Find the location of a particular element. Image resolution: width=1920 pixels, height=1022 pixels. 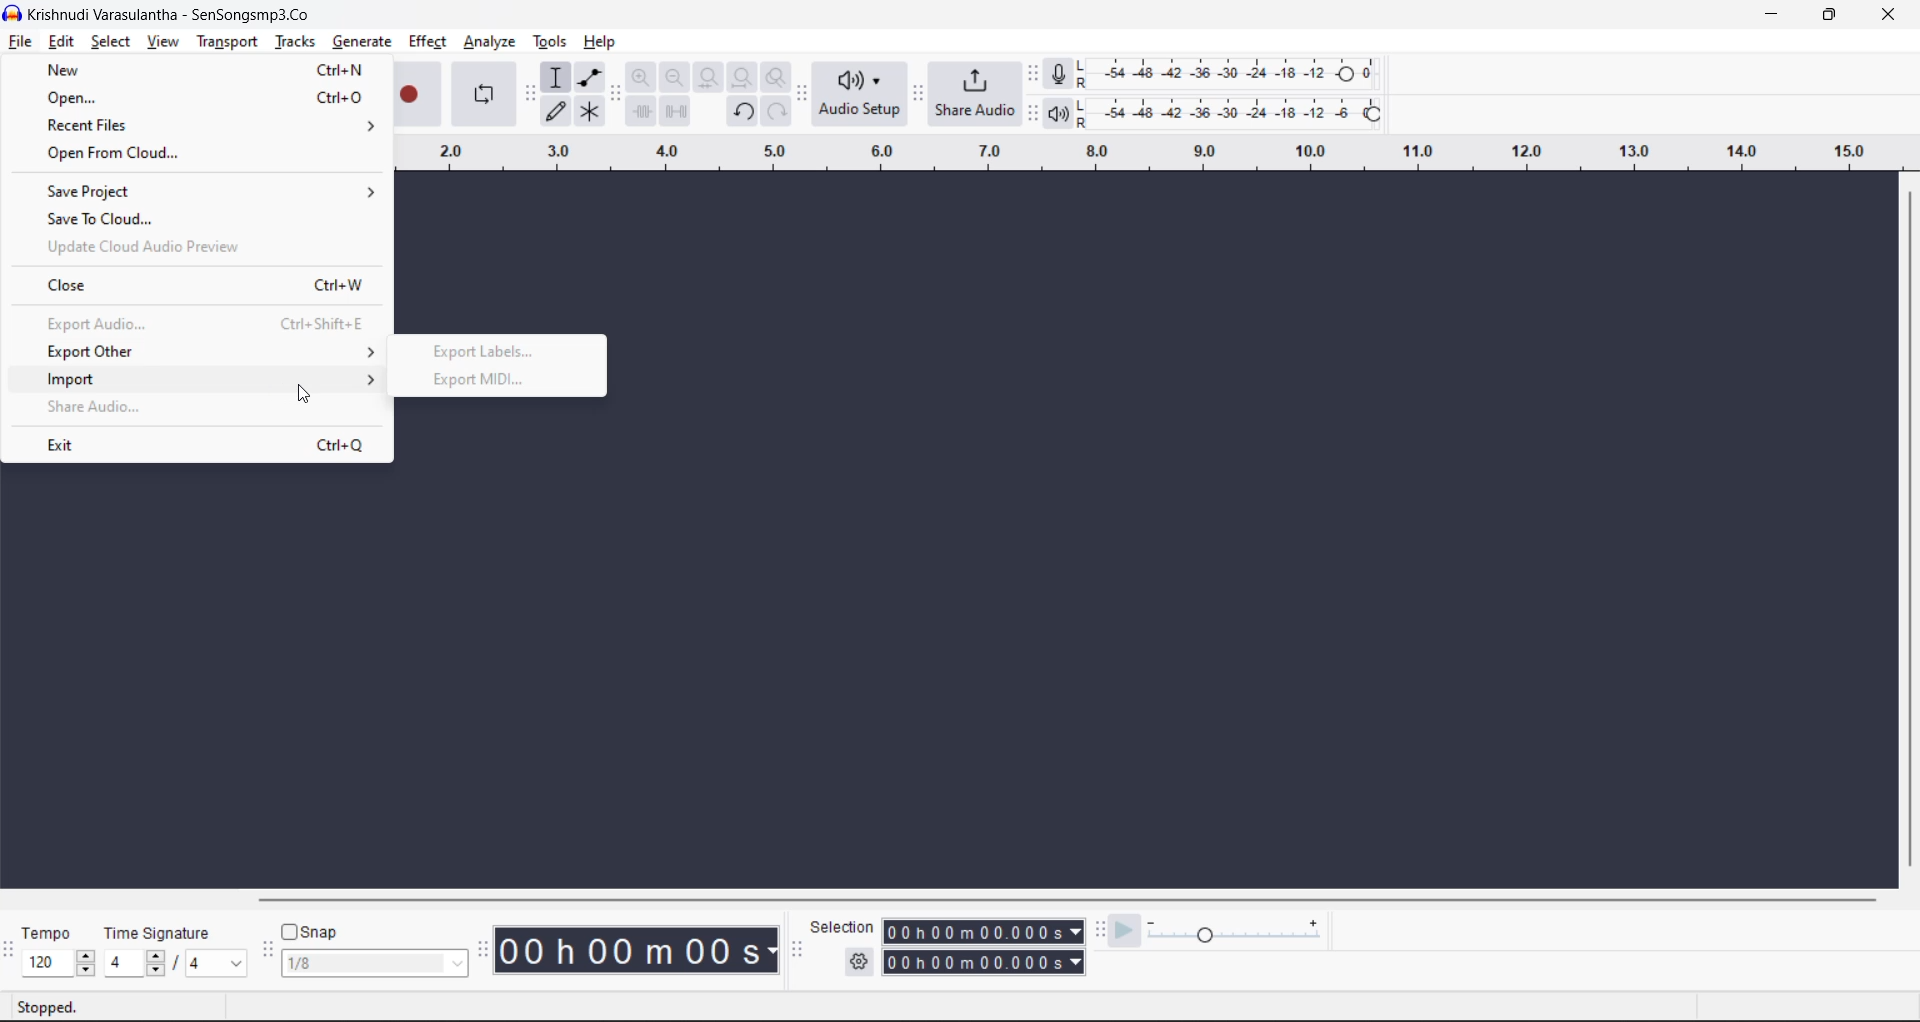

recent files is located at coordinates (214, 125).